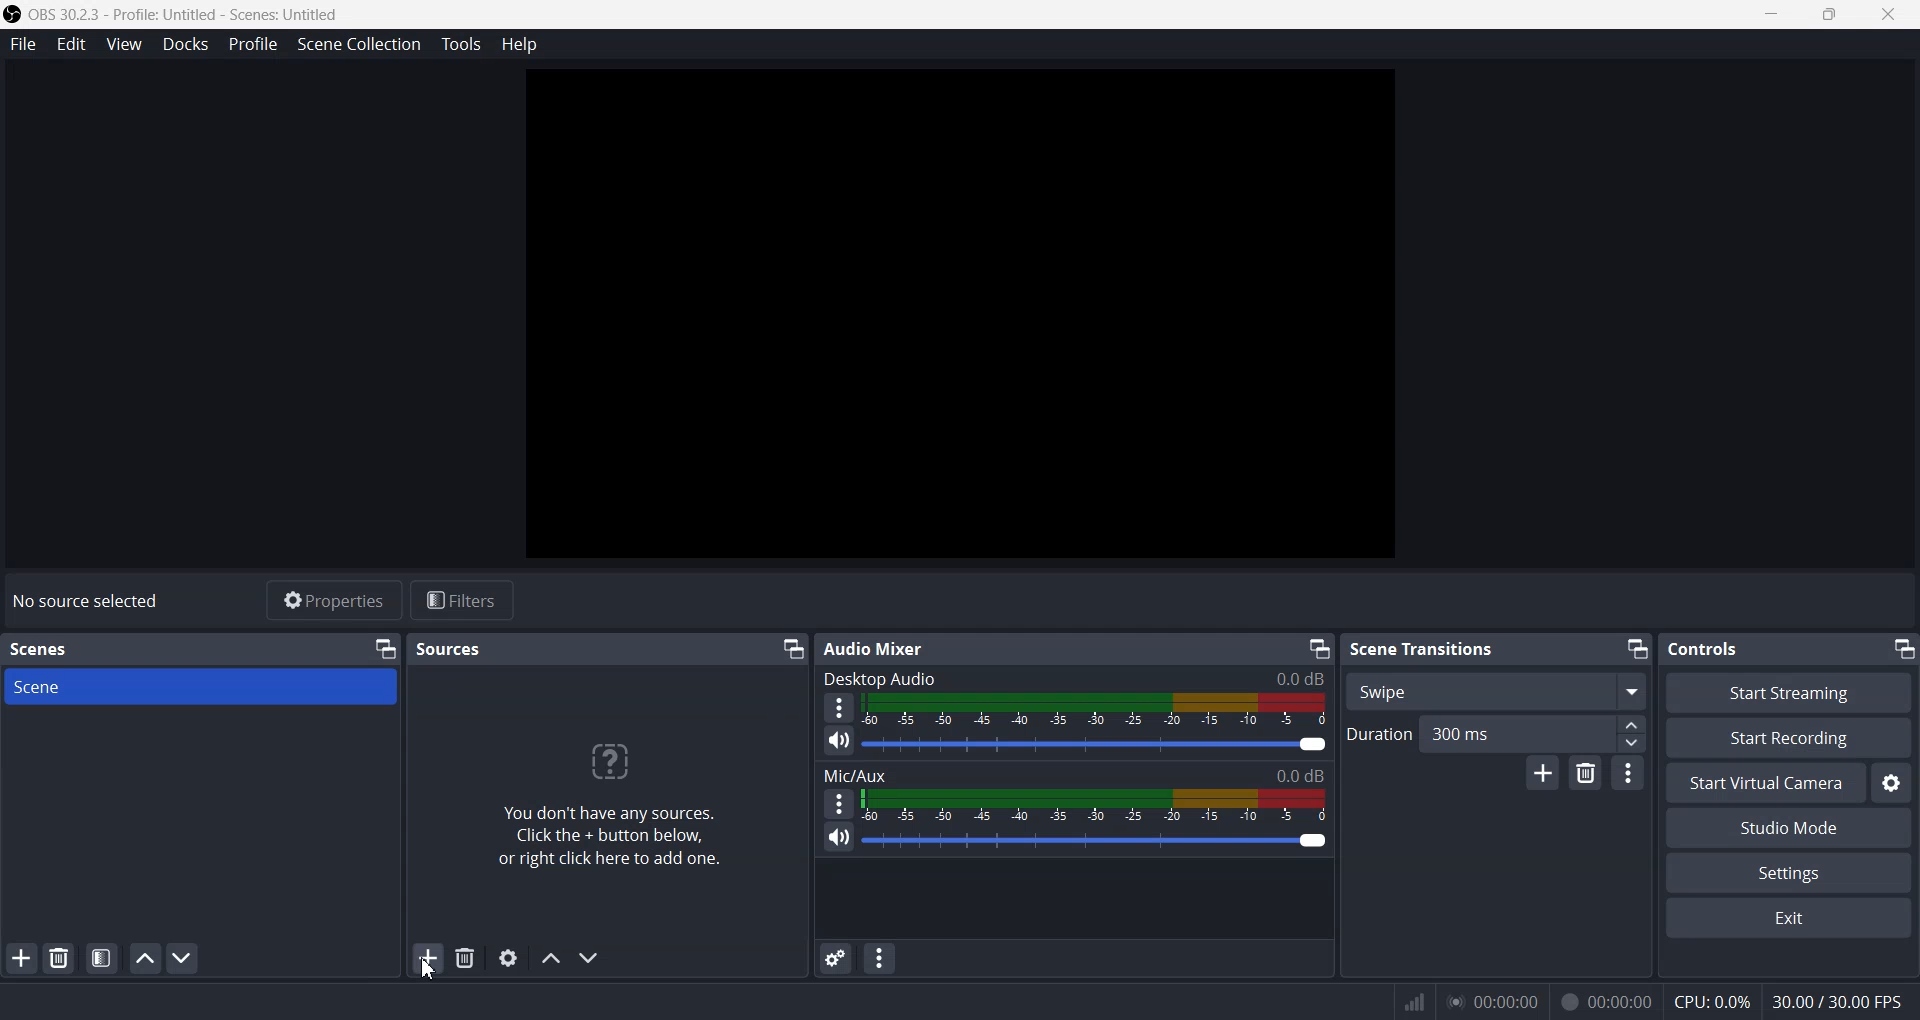  What do you see at coordinates (1317, 648) in the screenshot?
I see `Minimize` at bounding box center [1317, 648].